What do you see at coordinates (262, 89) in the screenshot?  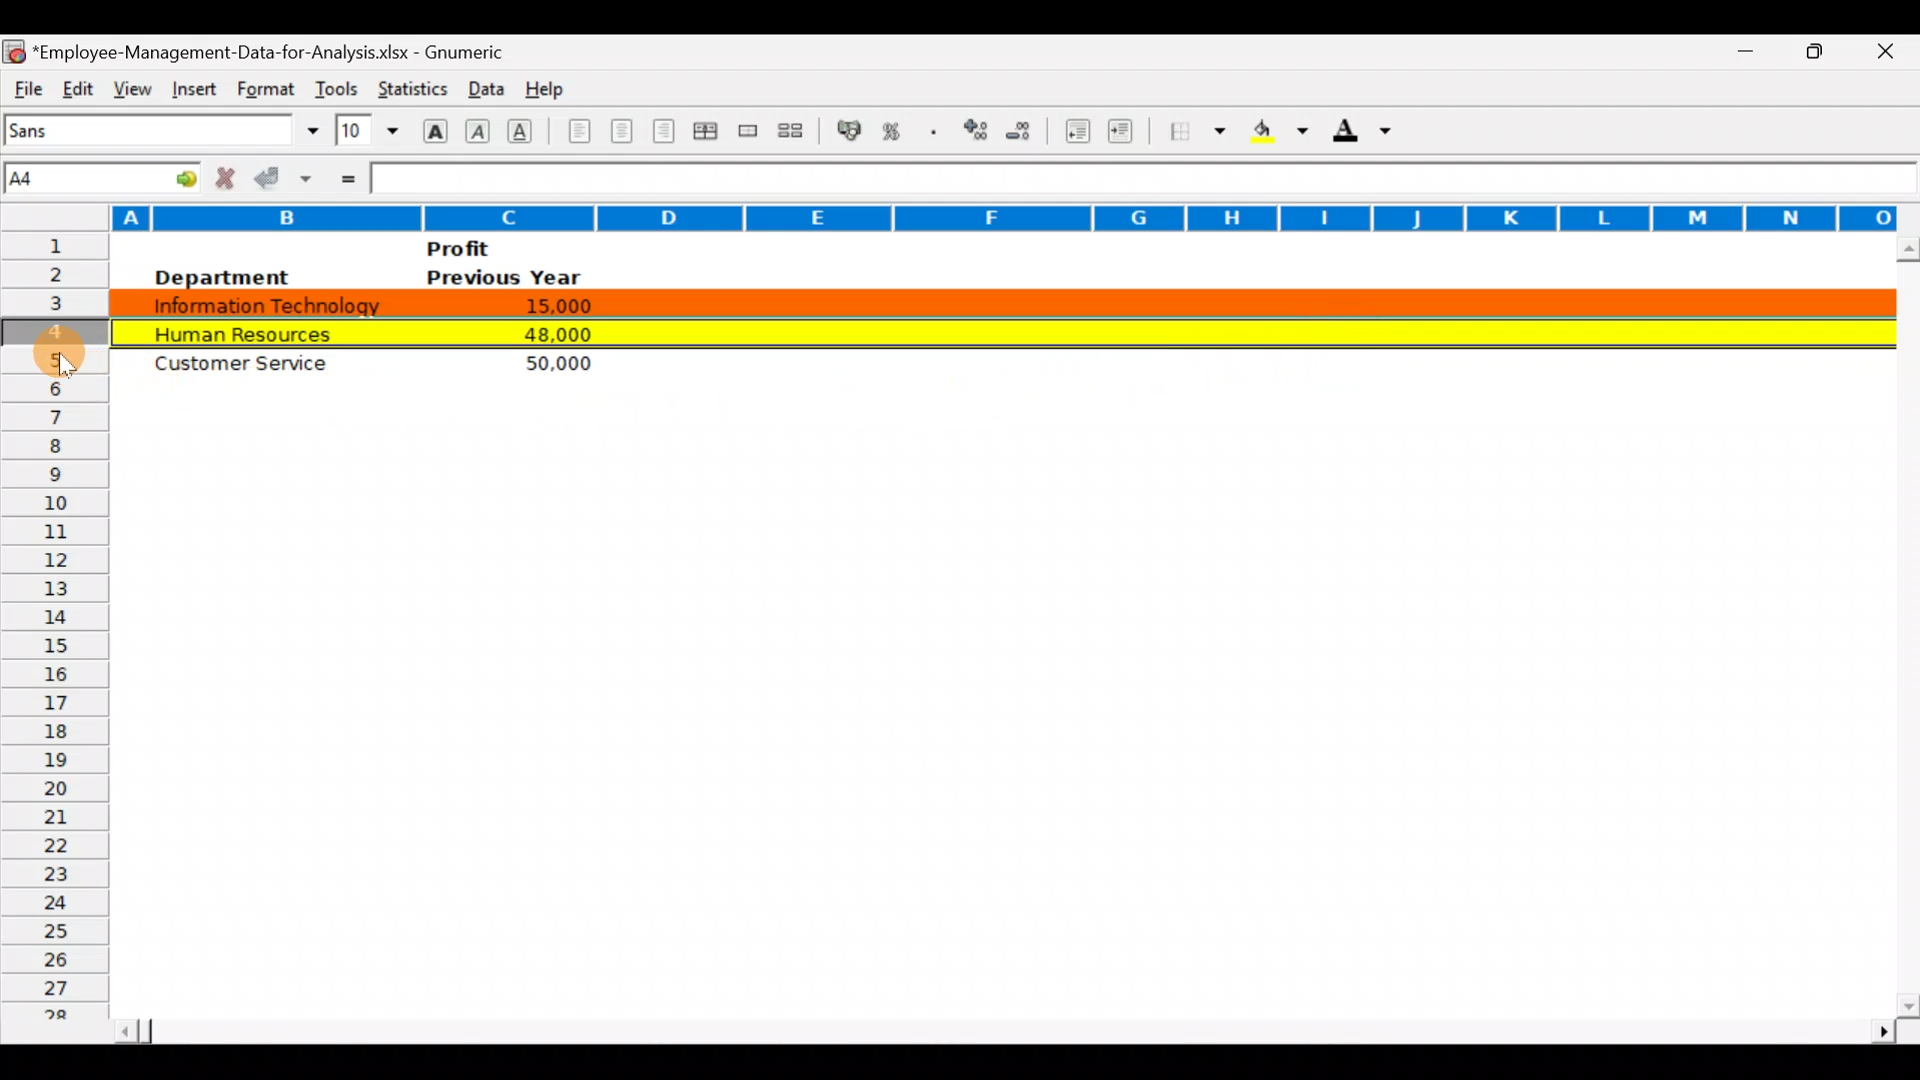 I see `Format` at bounding box center [262, 89].